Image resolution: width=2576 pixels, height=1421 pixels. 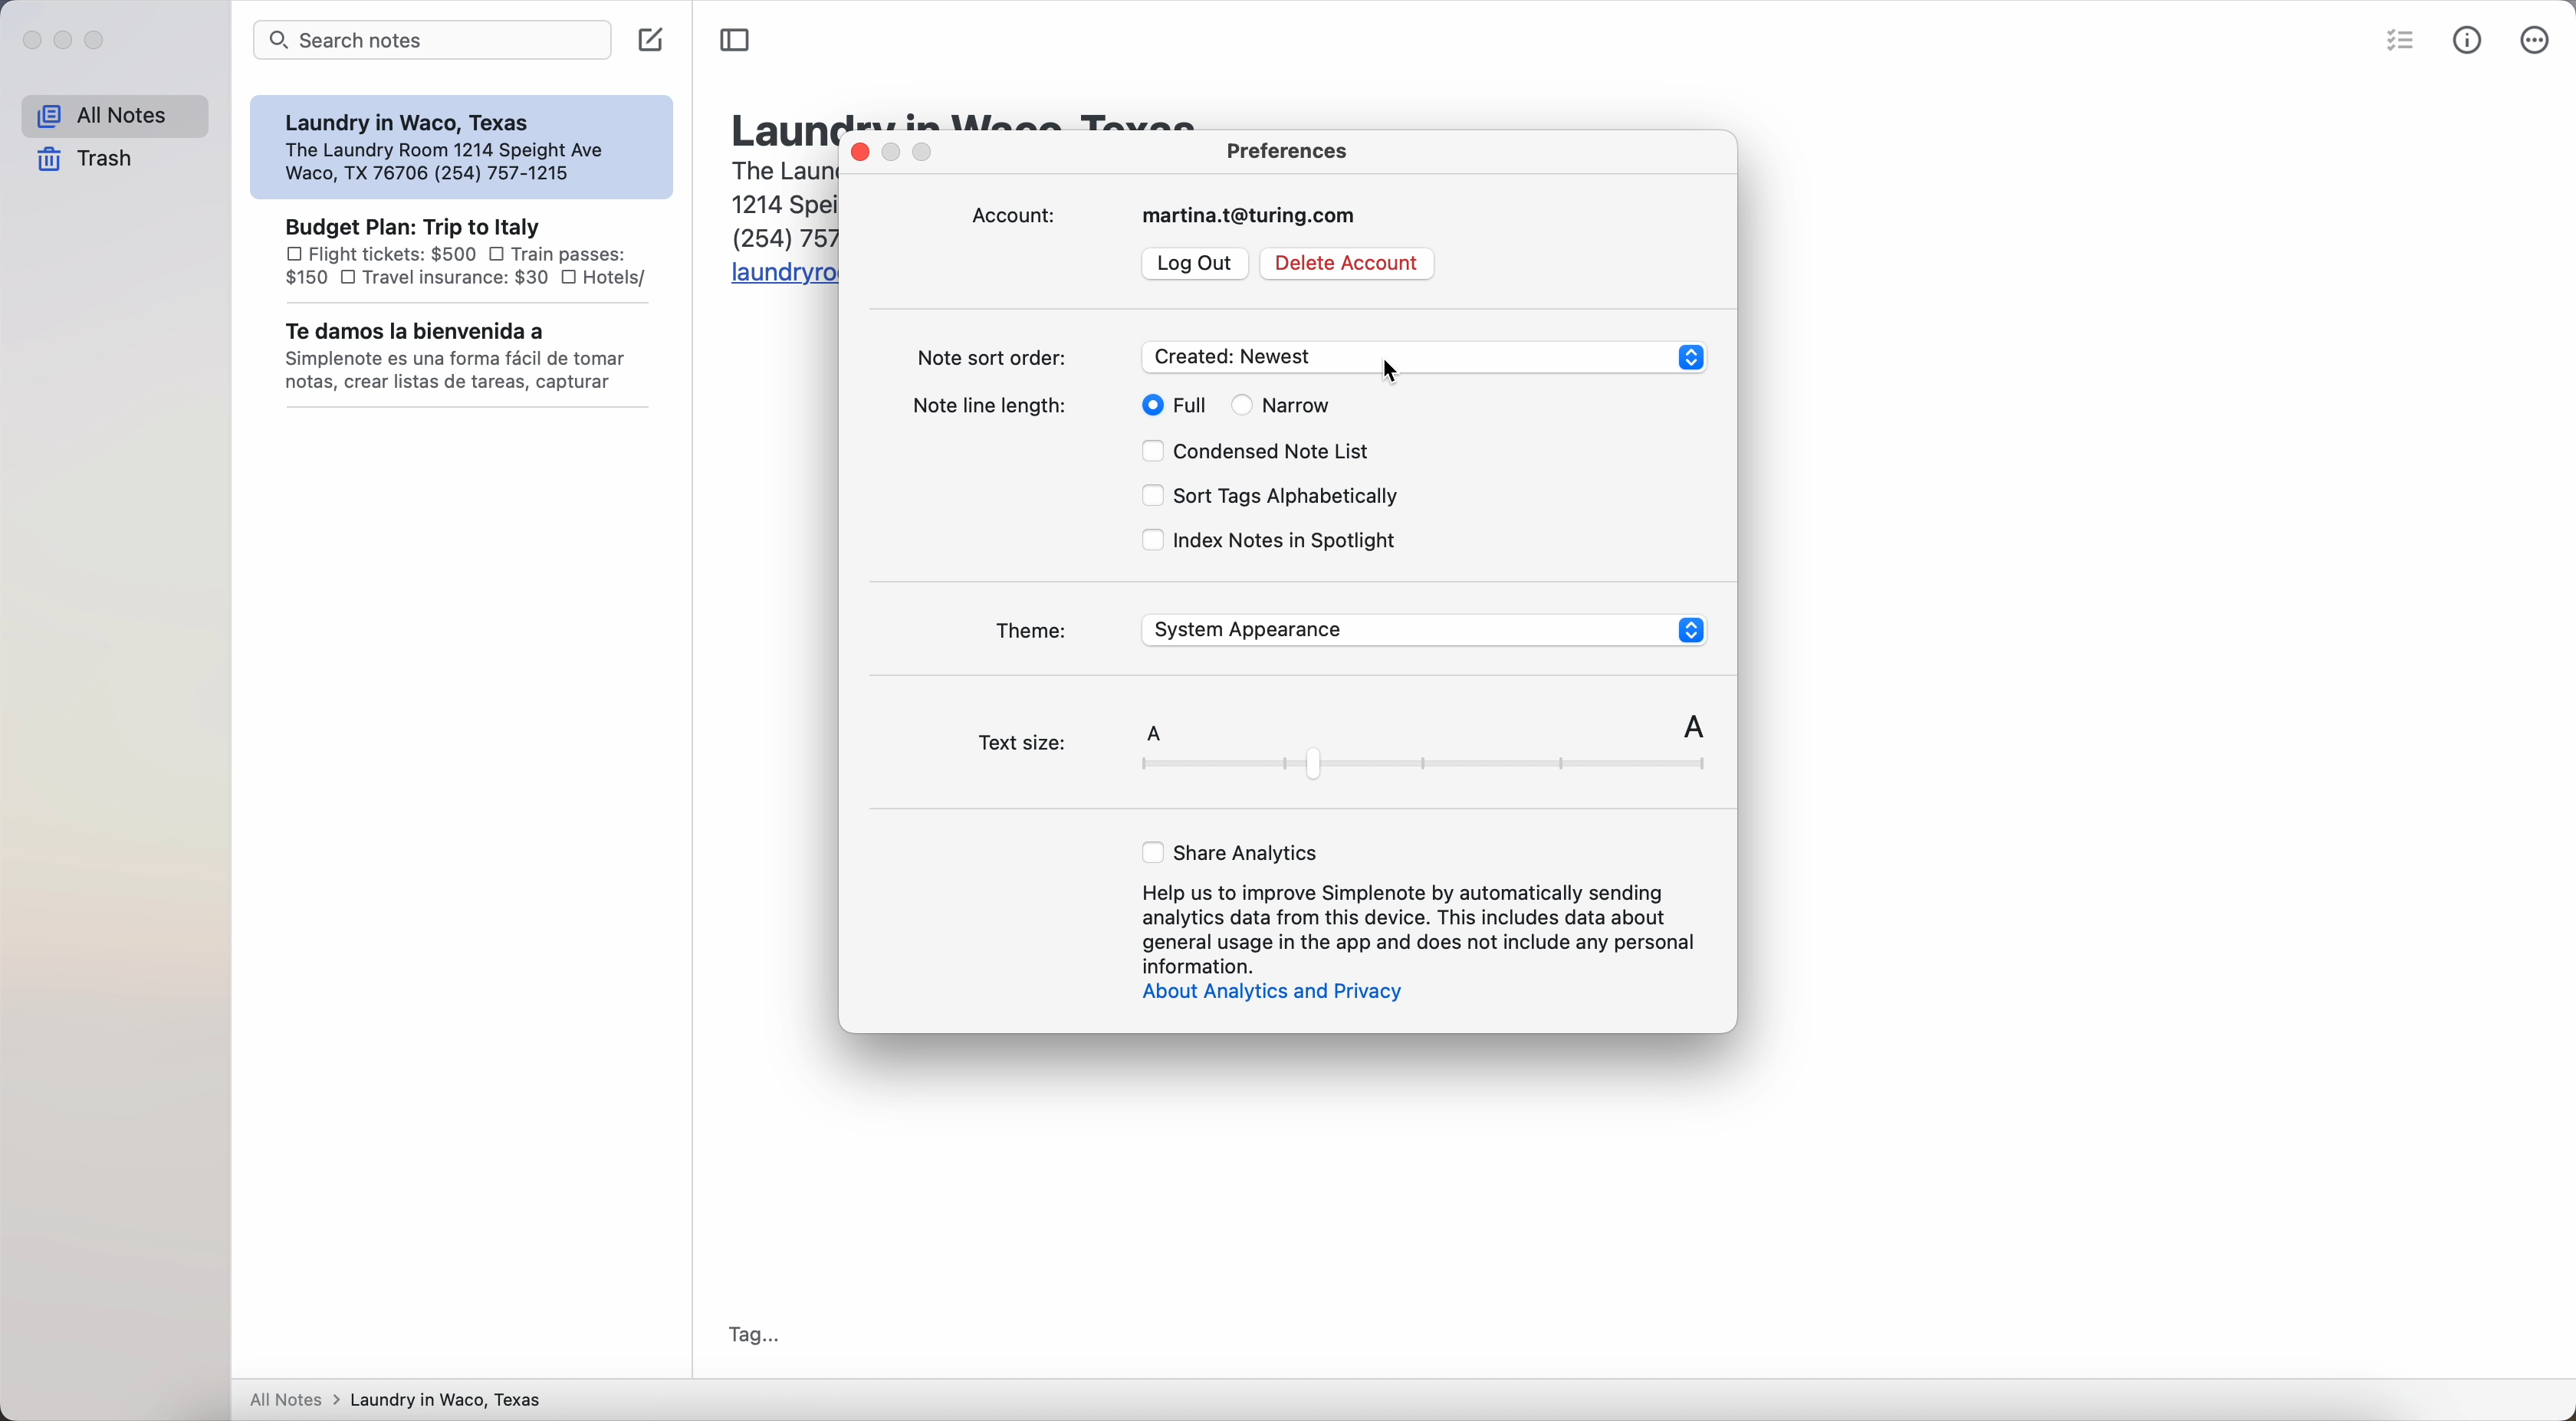 What do you see at coordinates (86, 160) in the screenshot?
I see `trash` at bounding box center [86, 160].